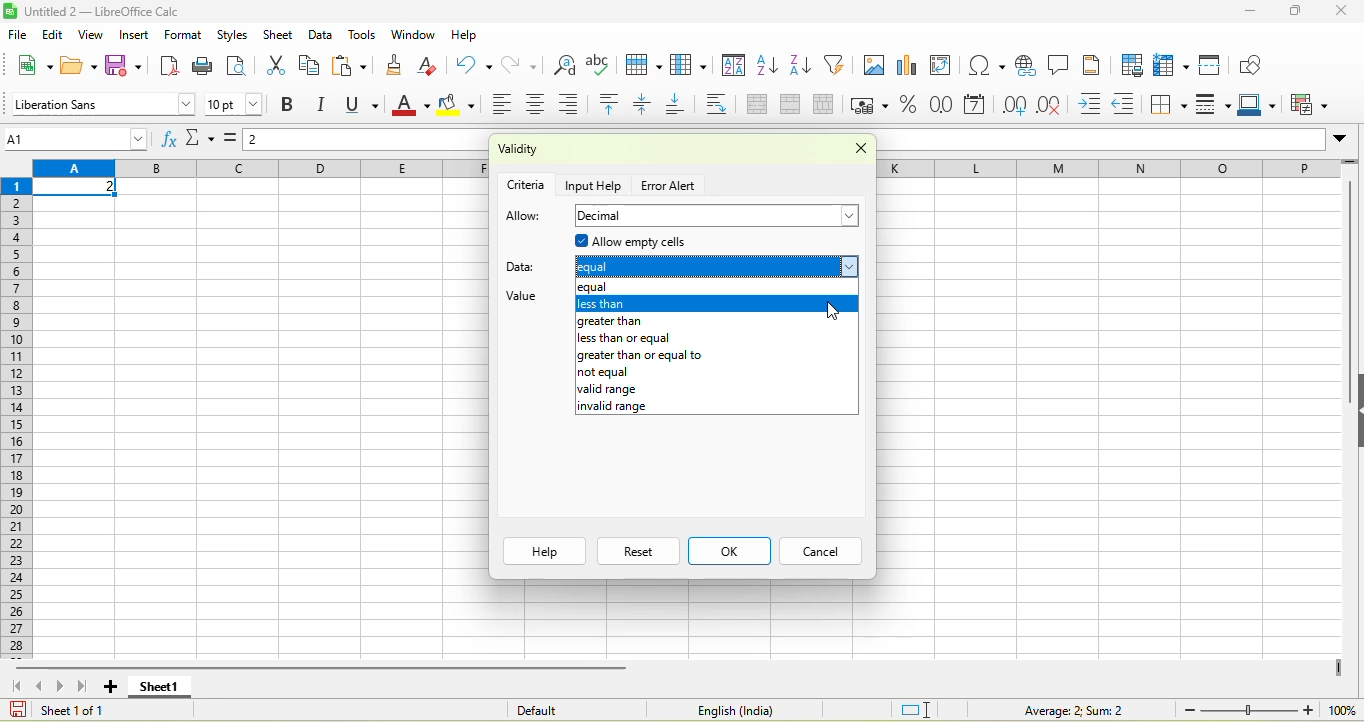  Describe the element at coordinates (94, 35) in the screenshot. I see `view` at that location.